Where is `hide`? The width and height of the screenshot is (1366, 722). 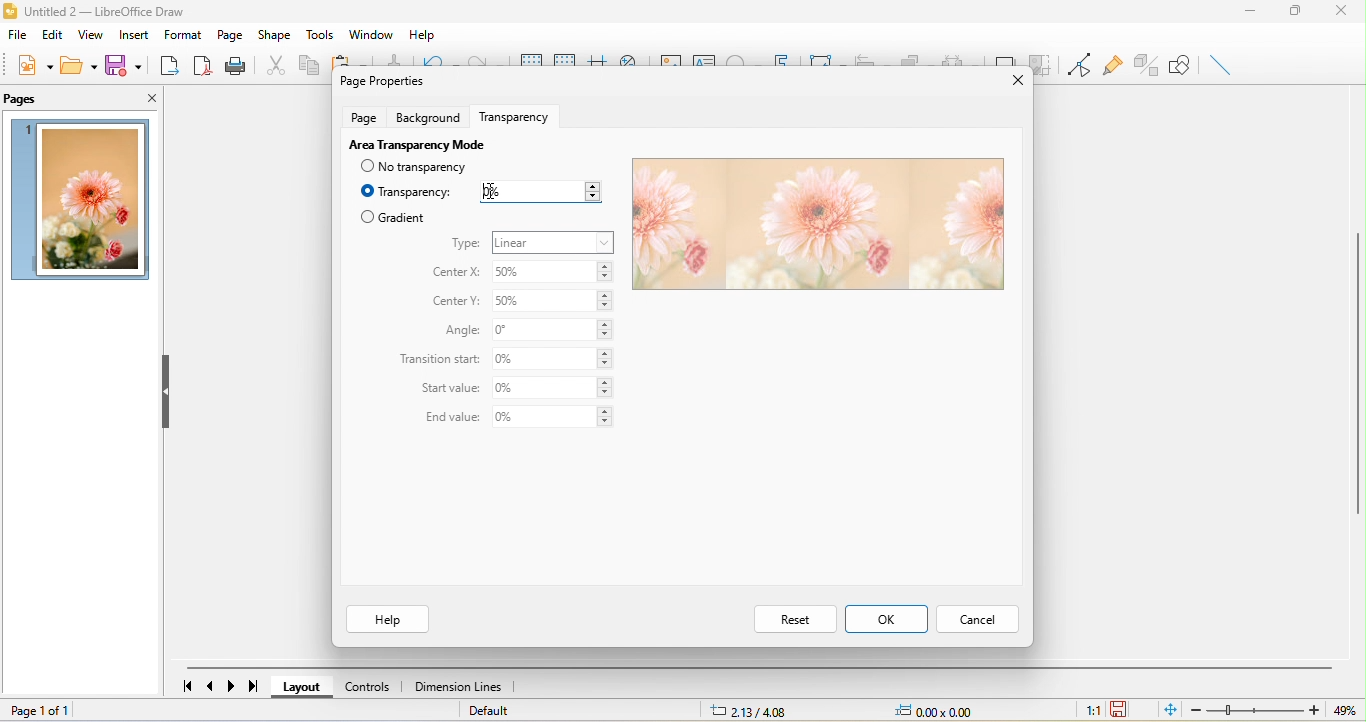 hide is located at coordinates (169, 394).